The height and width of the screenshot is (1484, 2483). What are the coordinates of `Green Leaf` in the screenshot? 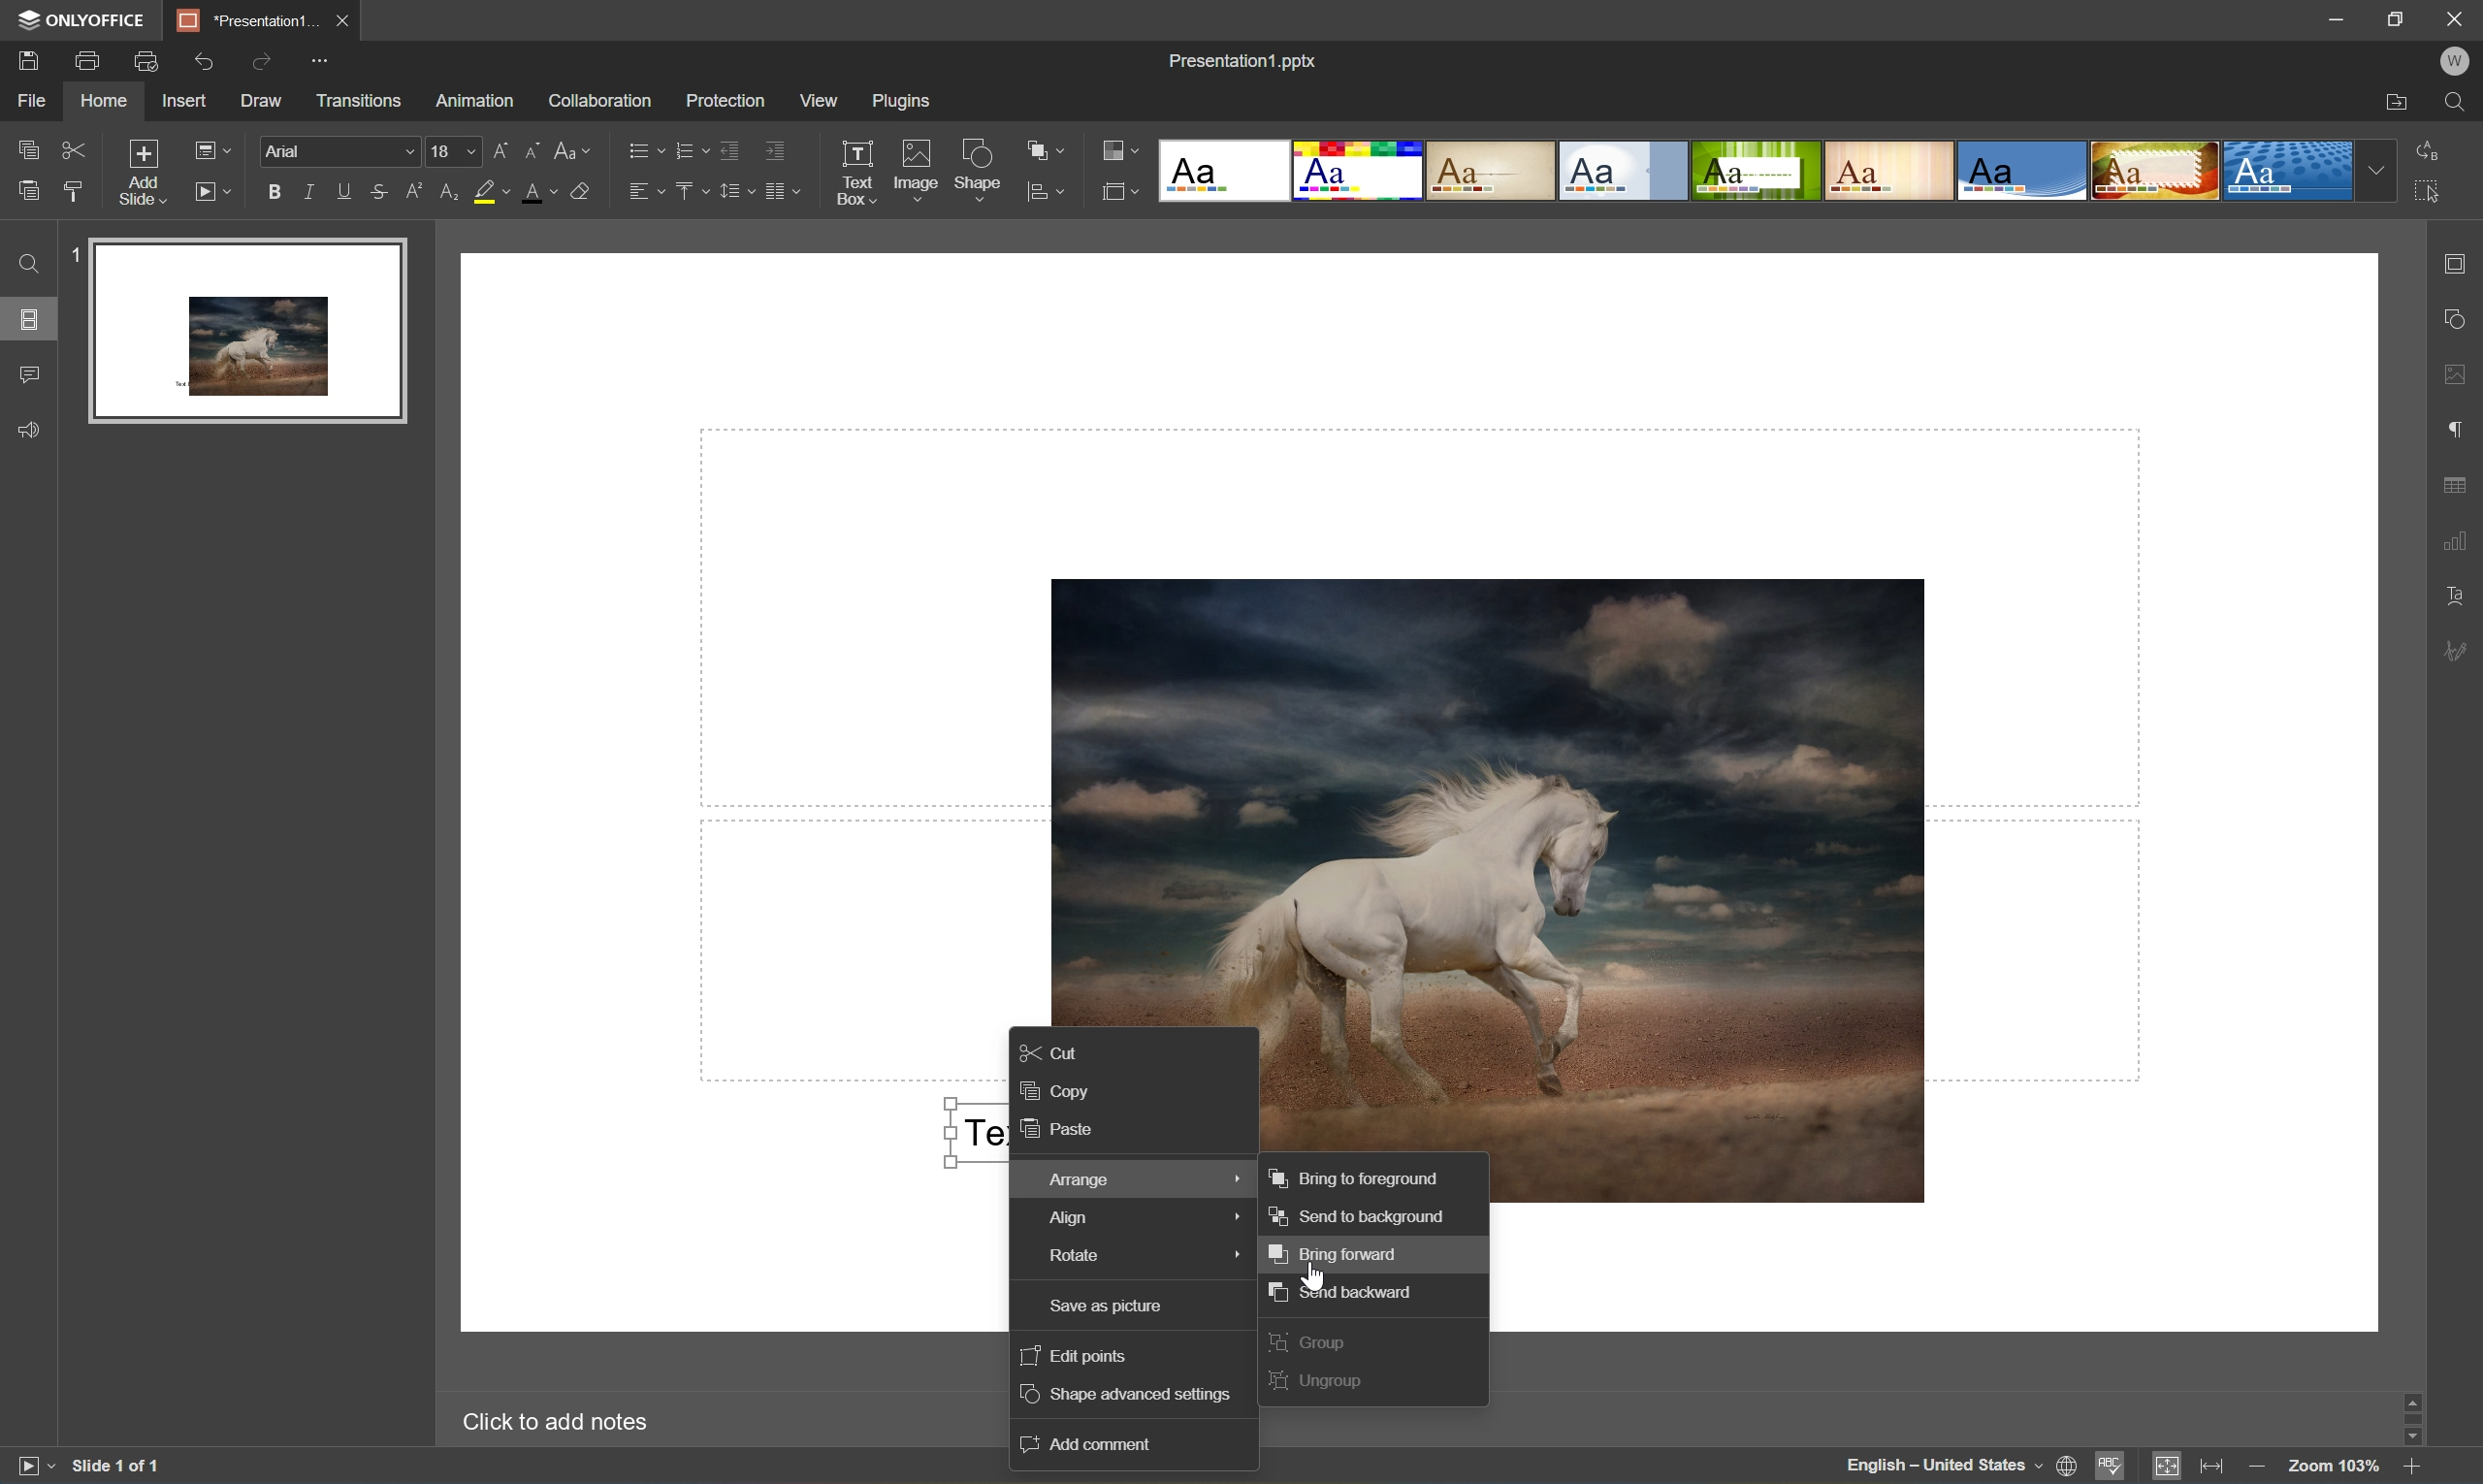 It's located at (1755, 171).